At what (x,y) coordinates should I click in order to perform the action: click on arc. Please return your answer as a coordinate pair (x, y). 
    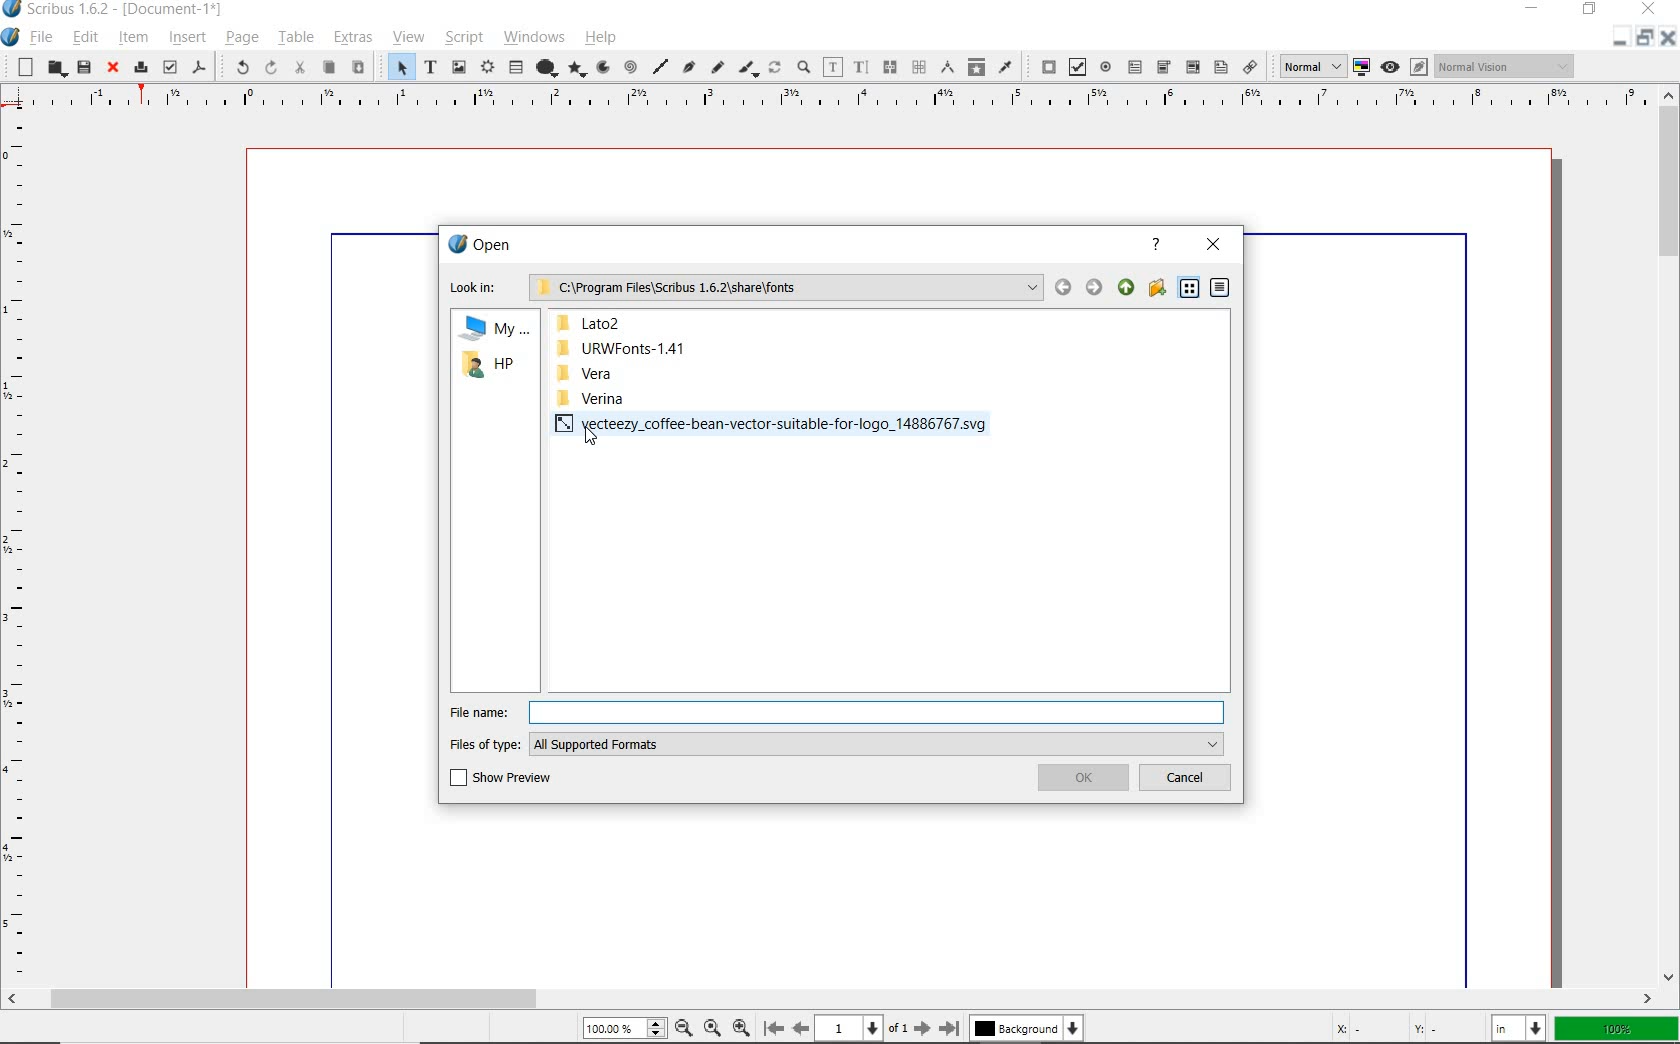
    Looking at the image, I should click on (607, 66).